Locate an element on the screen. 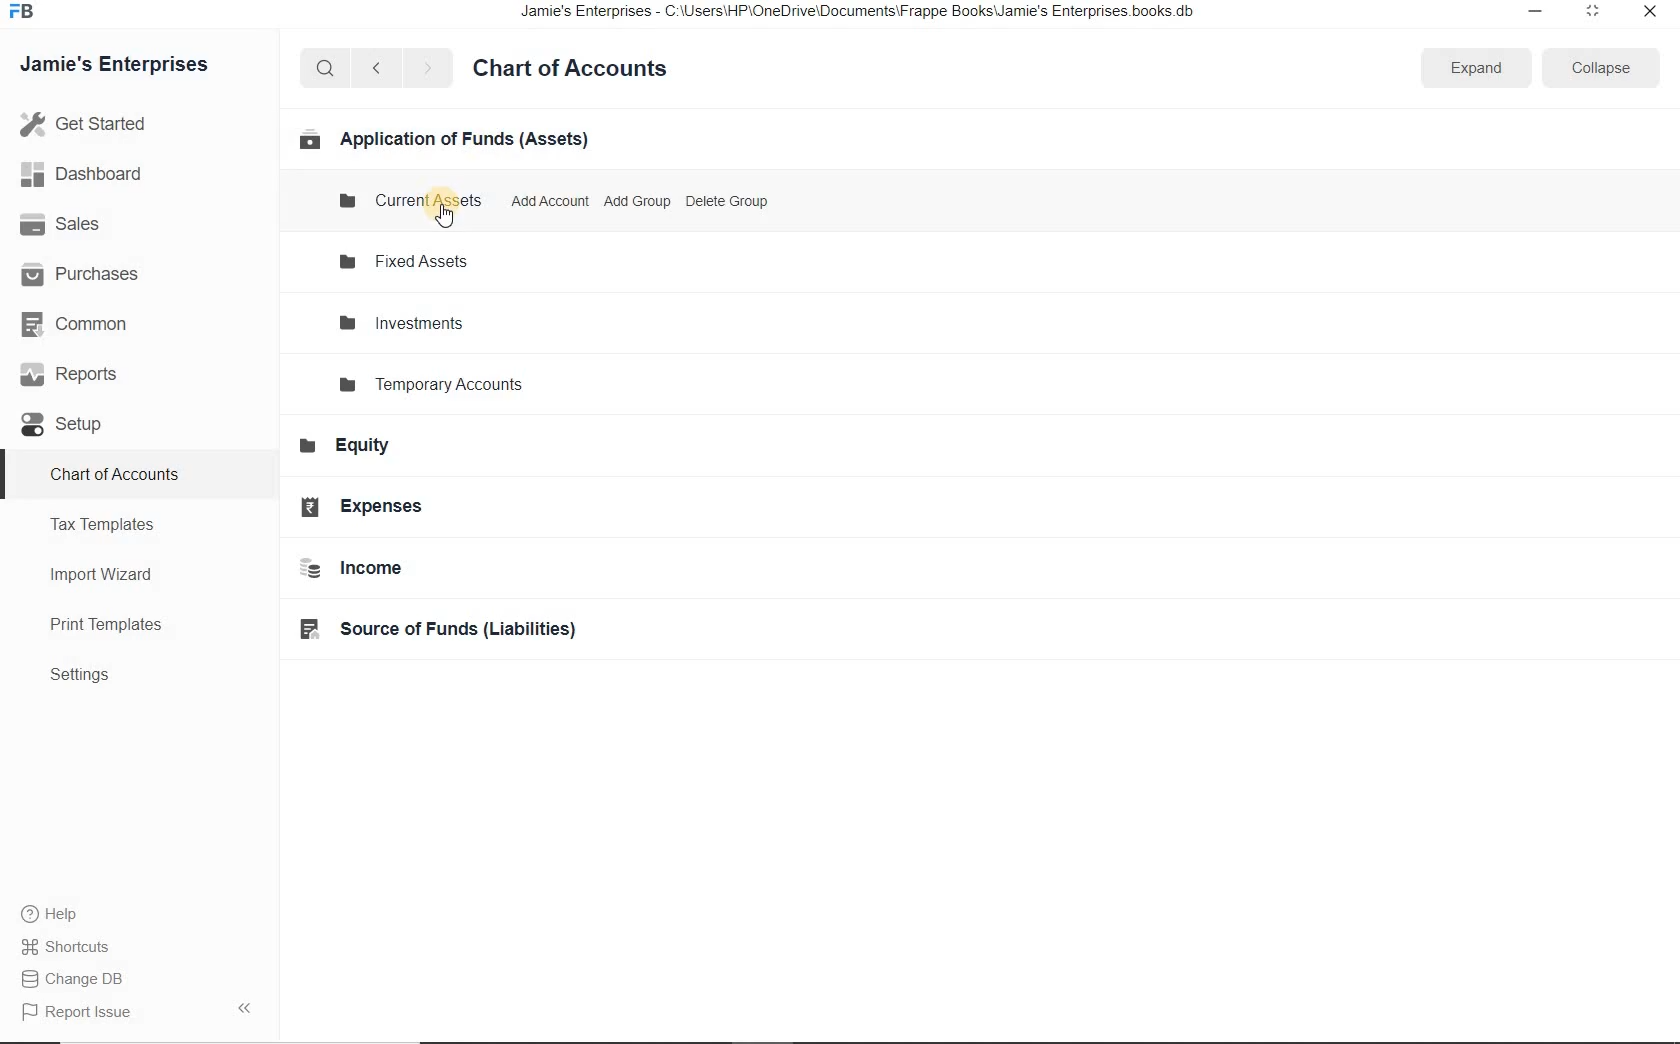 The image size is (1680, 1044). expand is located at coordinates (1474, 69).